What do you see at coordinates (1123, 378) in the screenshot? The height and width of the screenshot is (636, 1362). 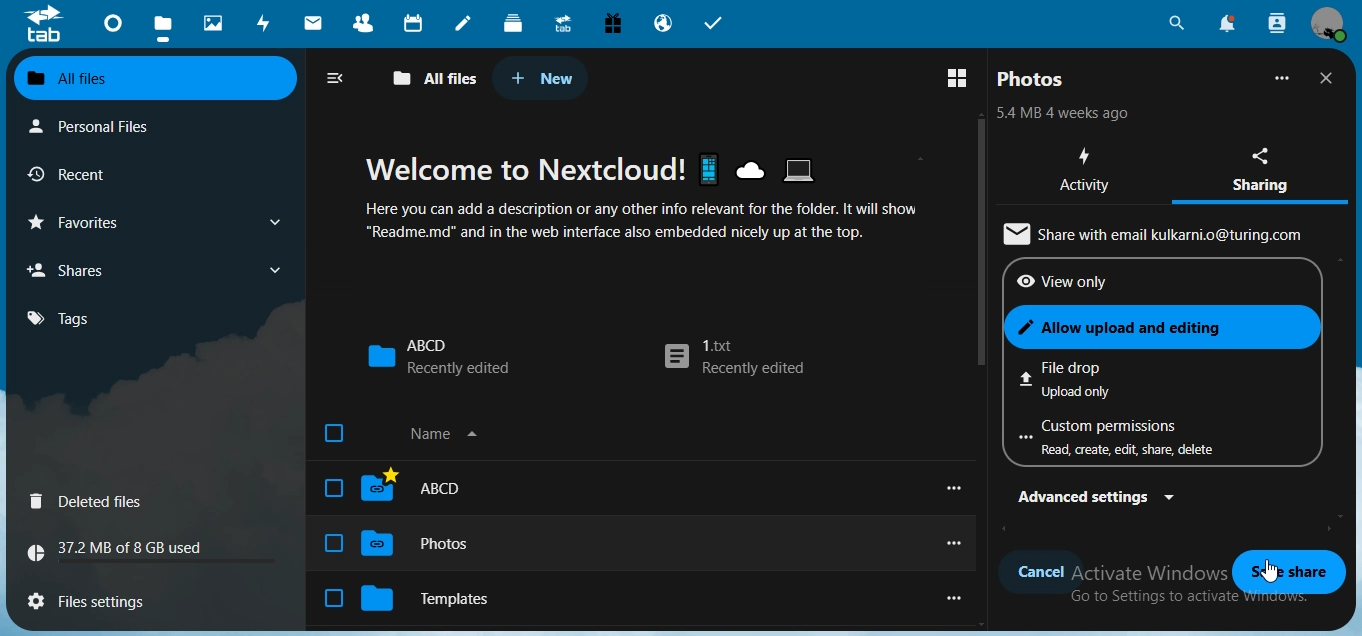 I see `file drop` at bounding box center [1123, 378].